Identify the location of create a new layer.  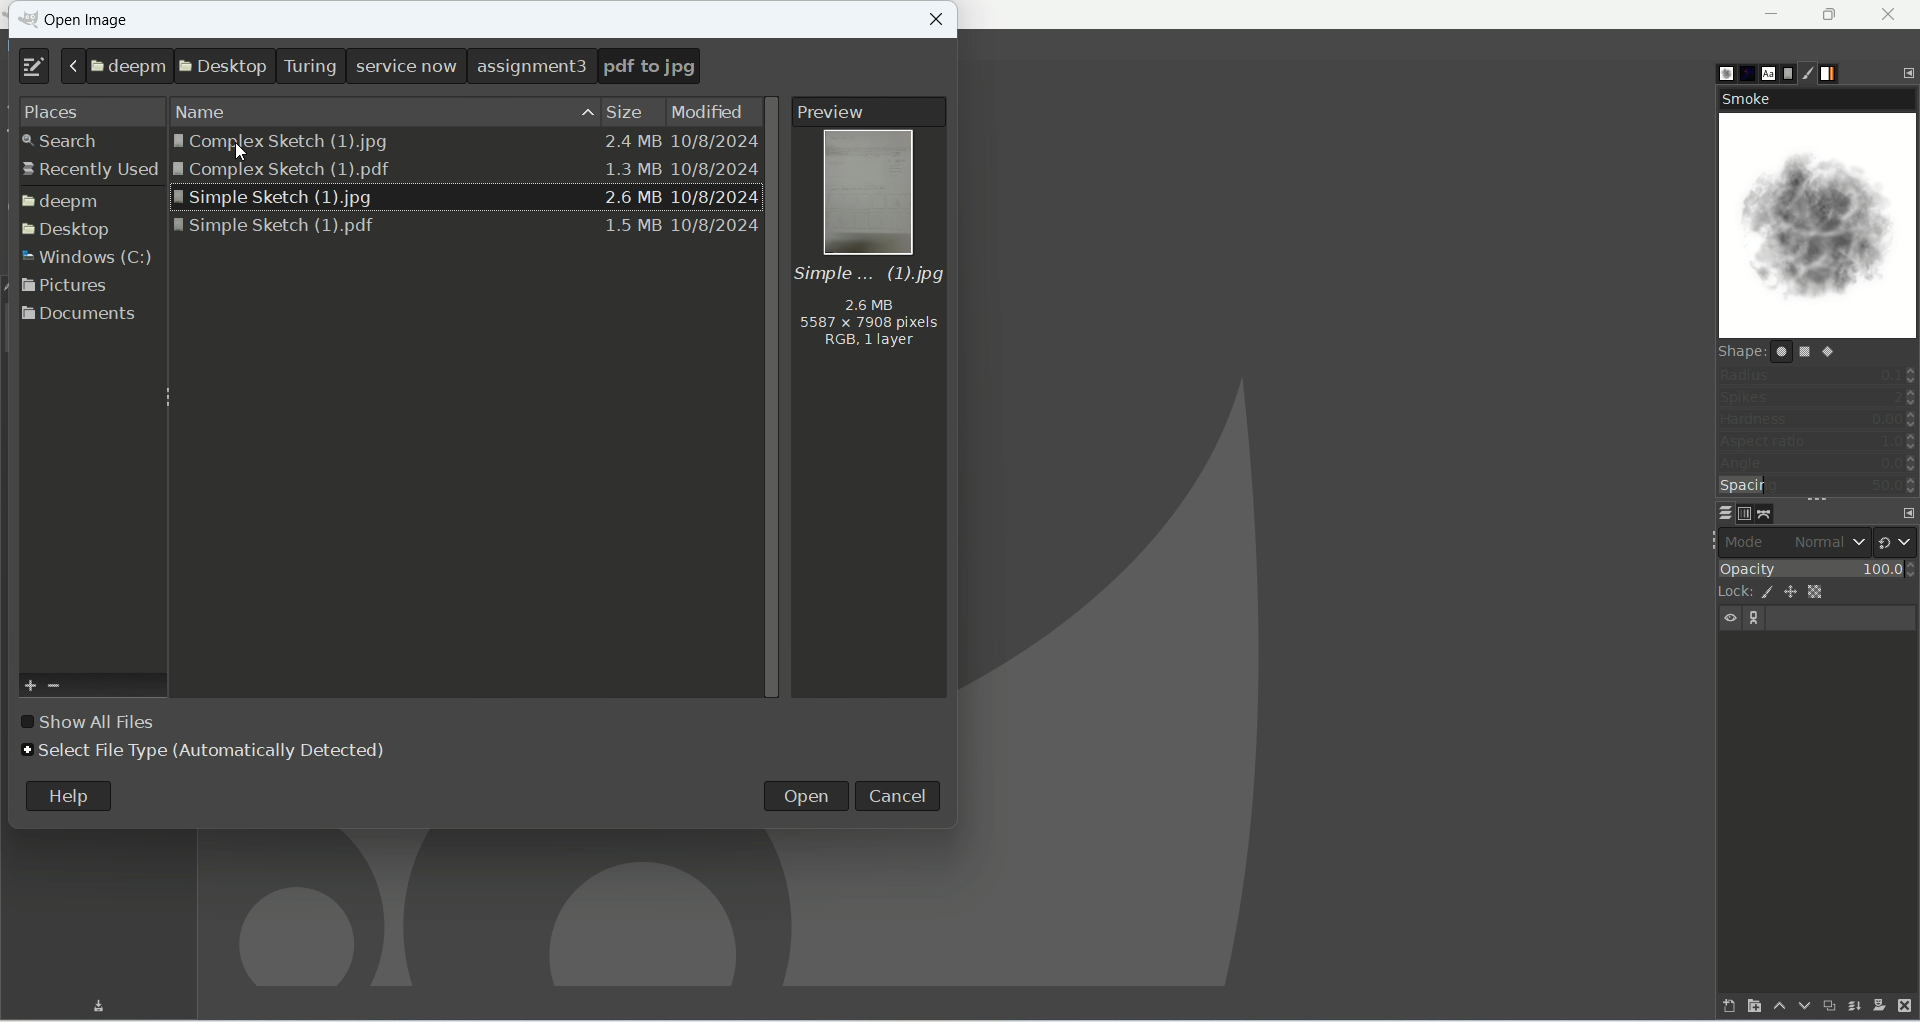
(1752, 1007).